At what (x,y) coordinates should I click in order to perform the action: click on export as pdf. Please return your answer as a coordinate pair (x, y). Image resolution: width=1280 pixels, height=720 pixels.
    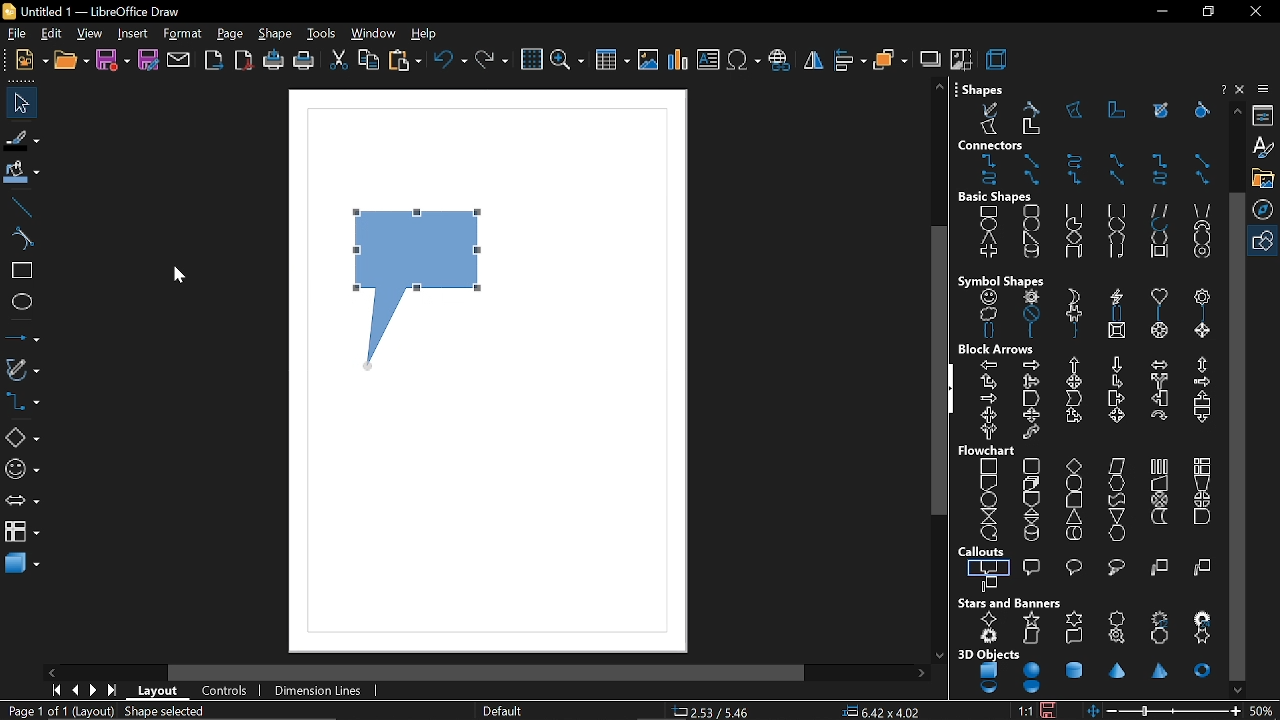
    Looking at the image, I should click on (245, 61).